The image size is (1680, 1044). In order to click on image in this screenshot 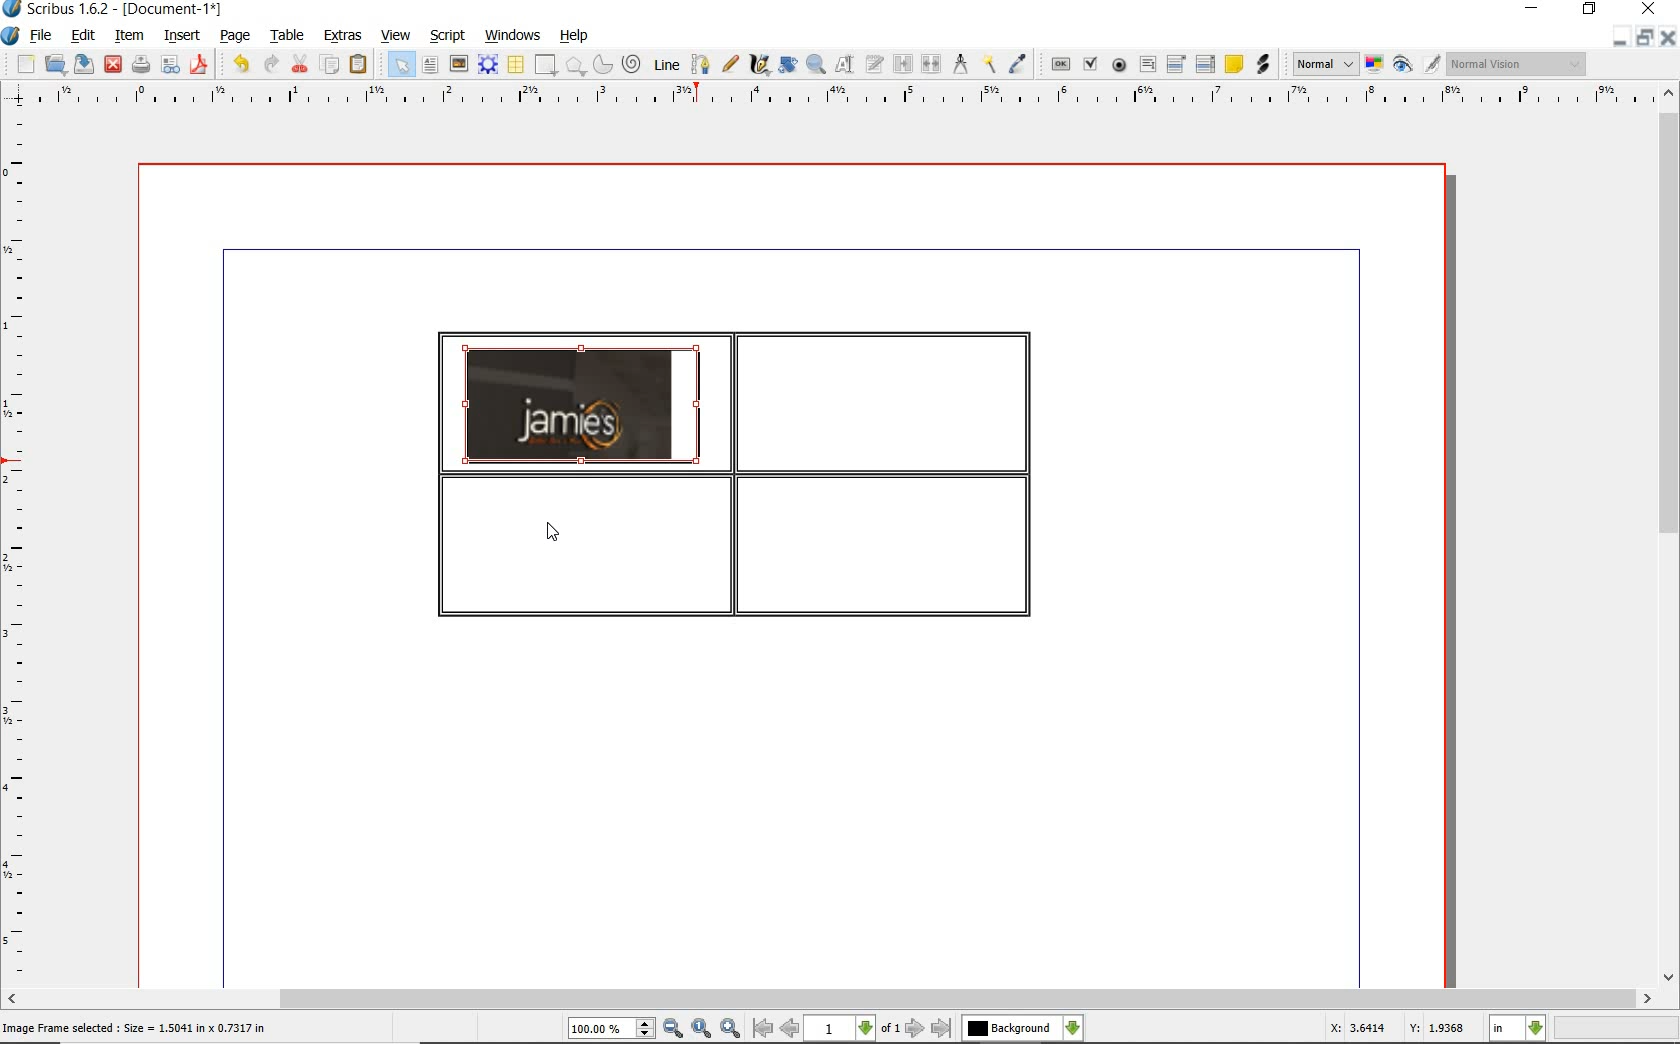, I will do `click(459, 65)`.